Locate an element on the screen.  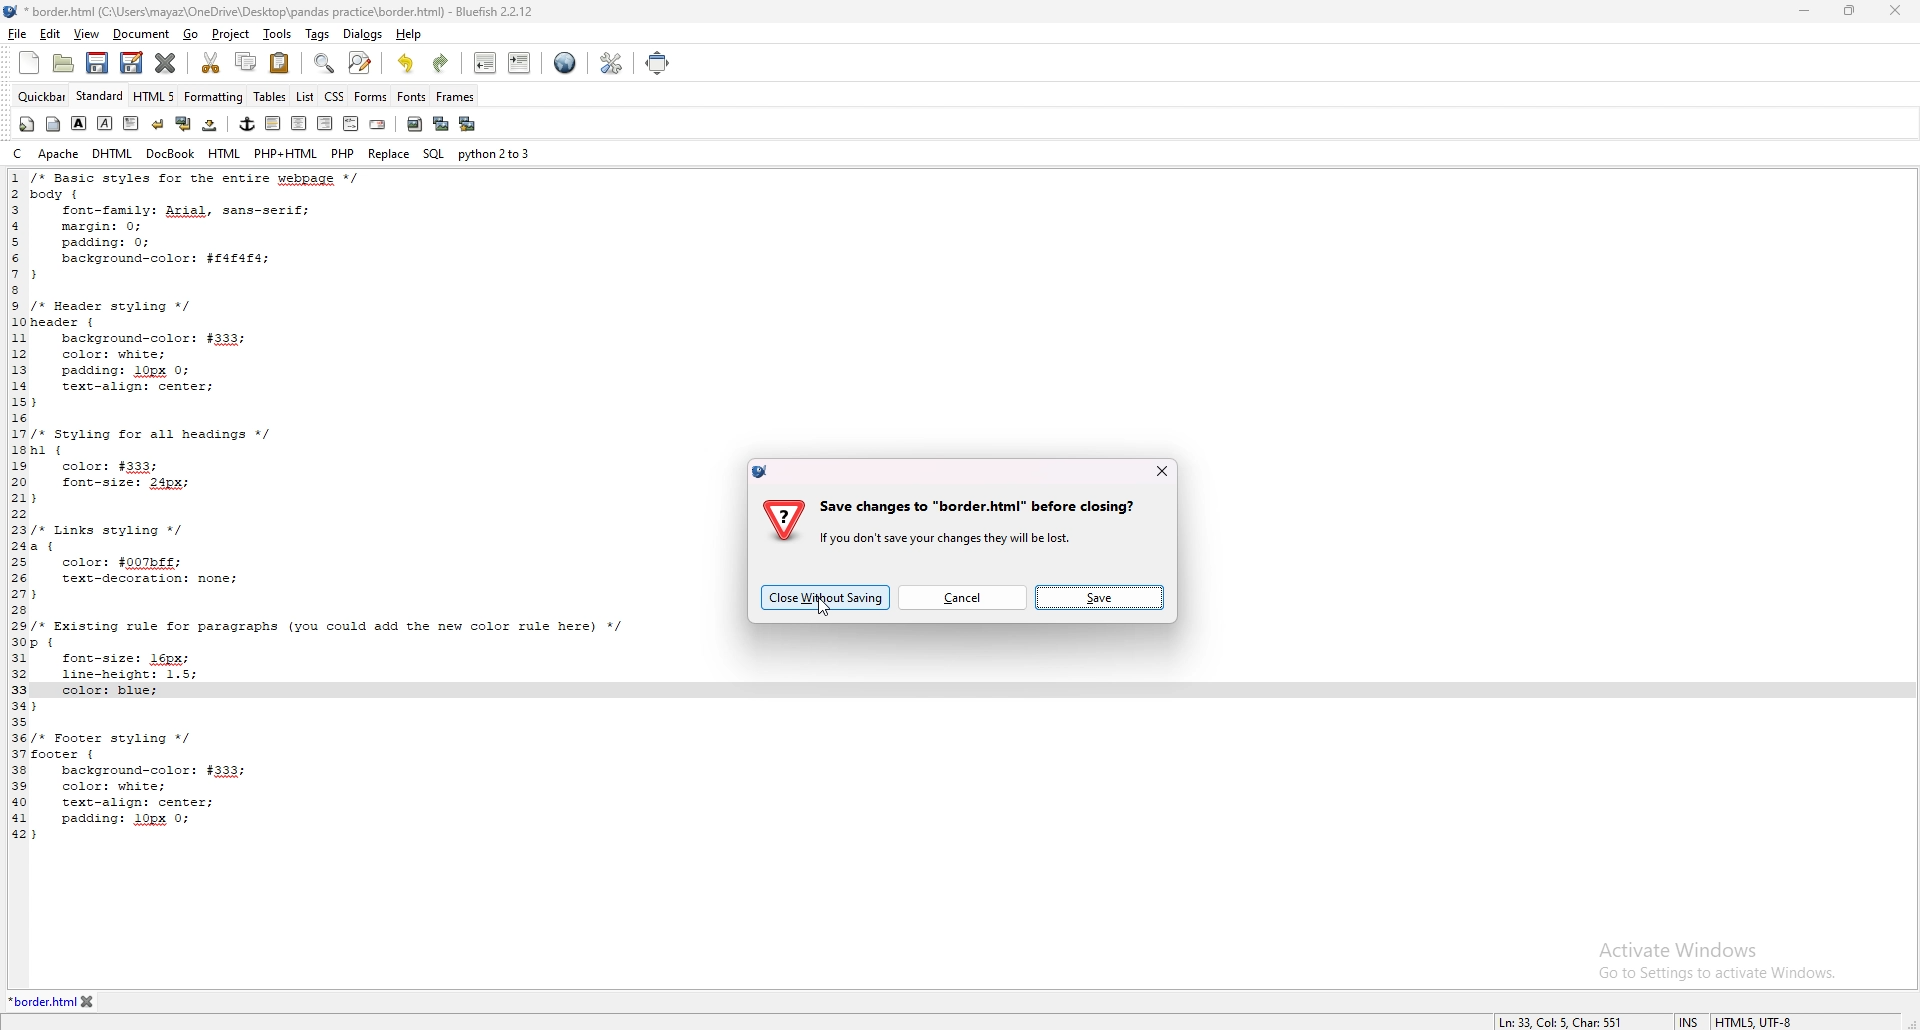
paragraph is located at coordinates (131, 124).